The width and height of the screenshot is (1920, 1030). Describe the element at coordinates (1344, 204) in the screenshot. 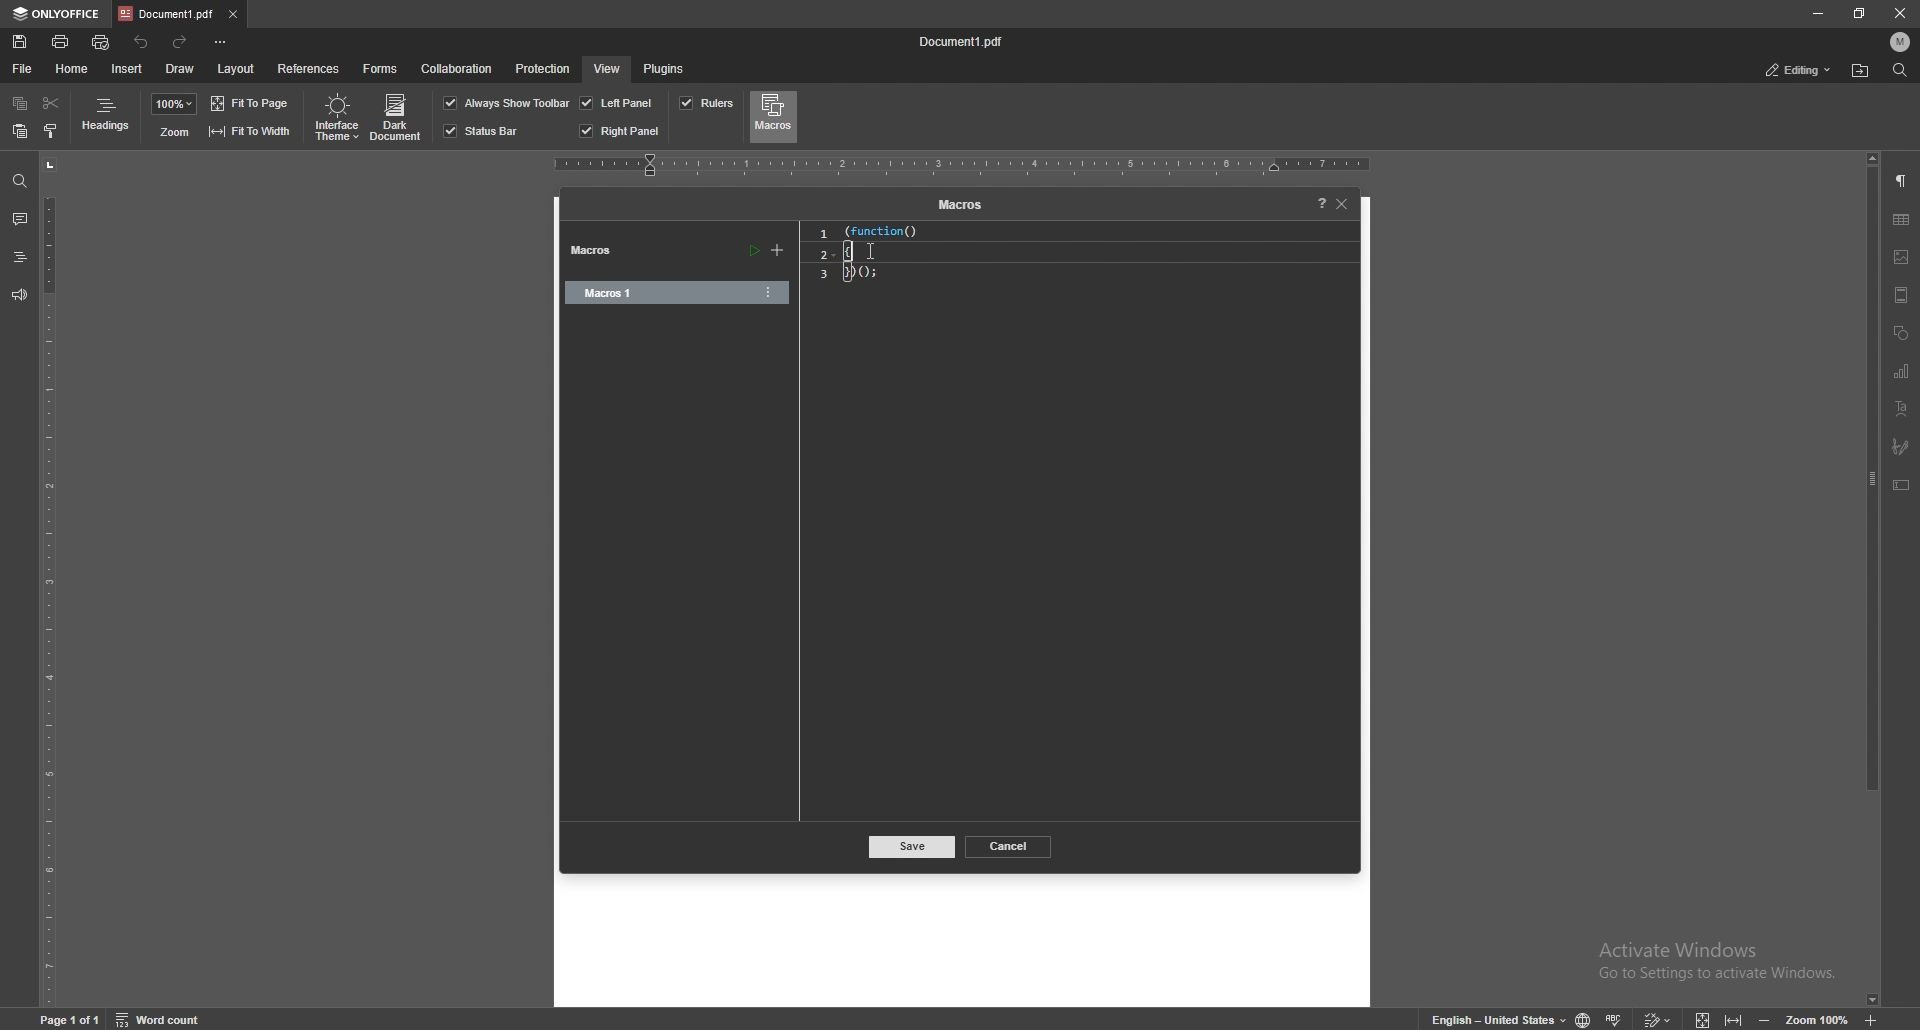

I see `close` at that location.